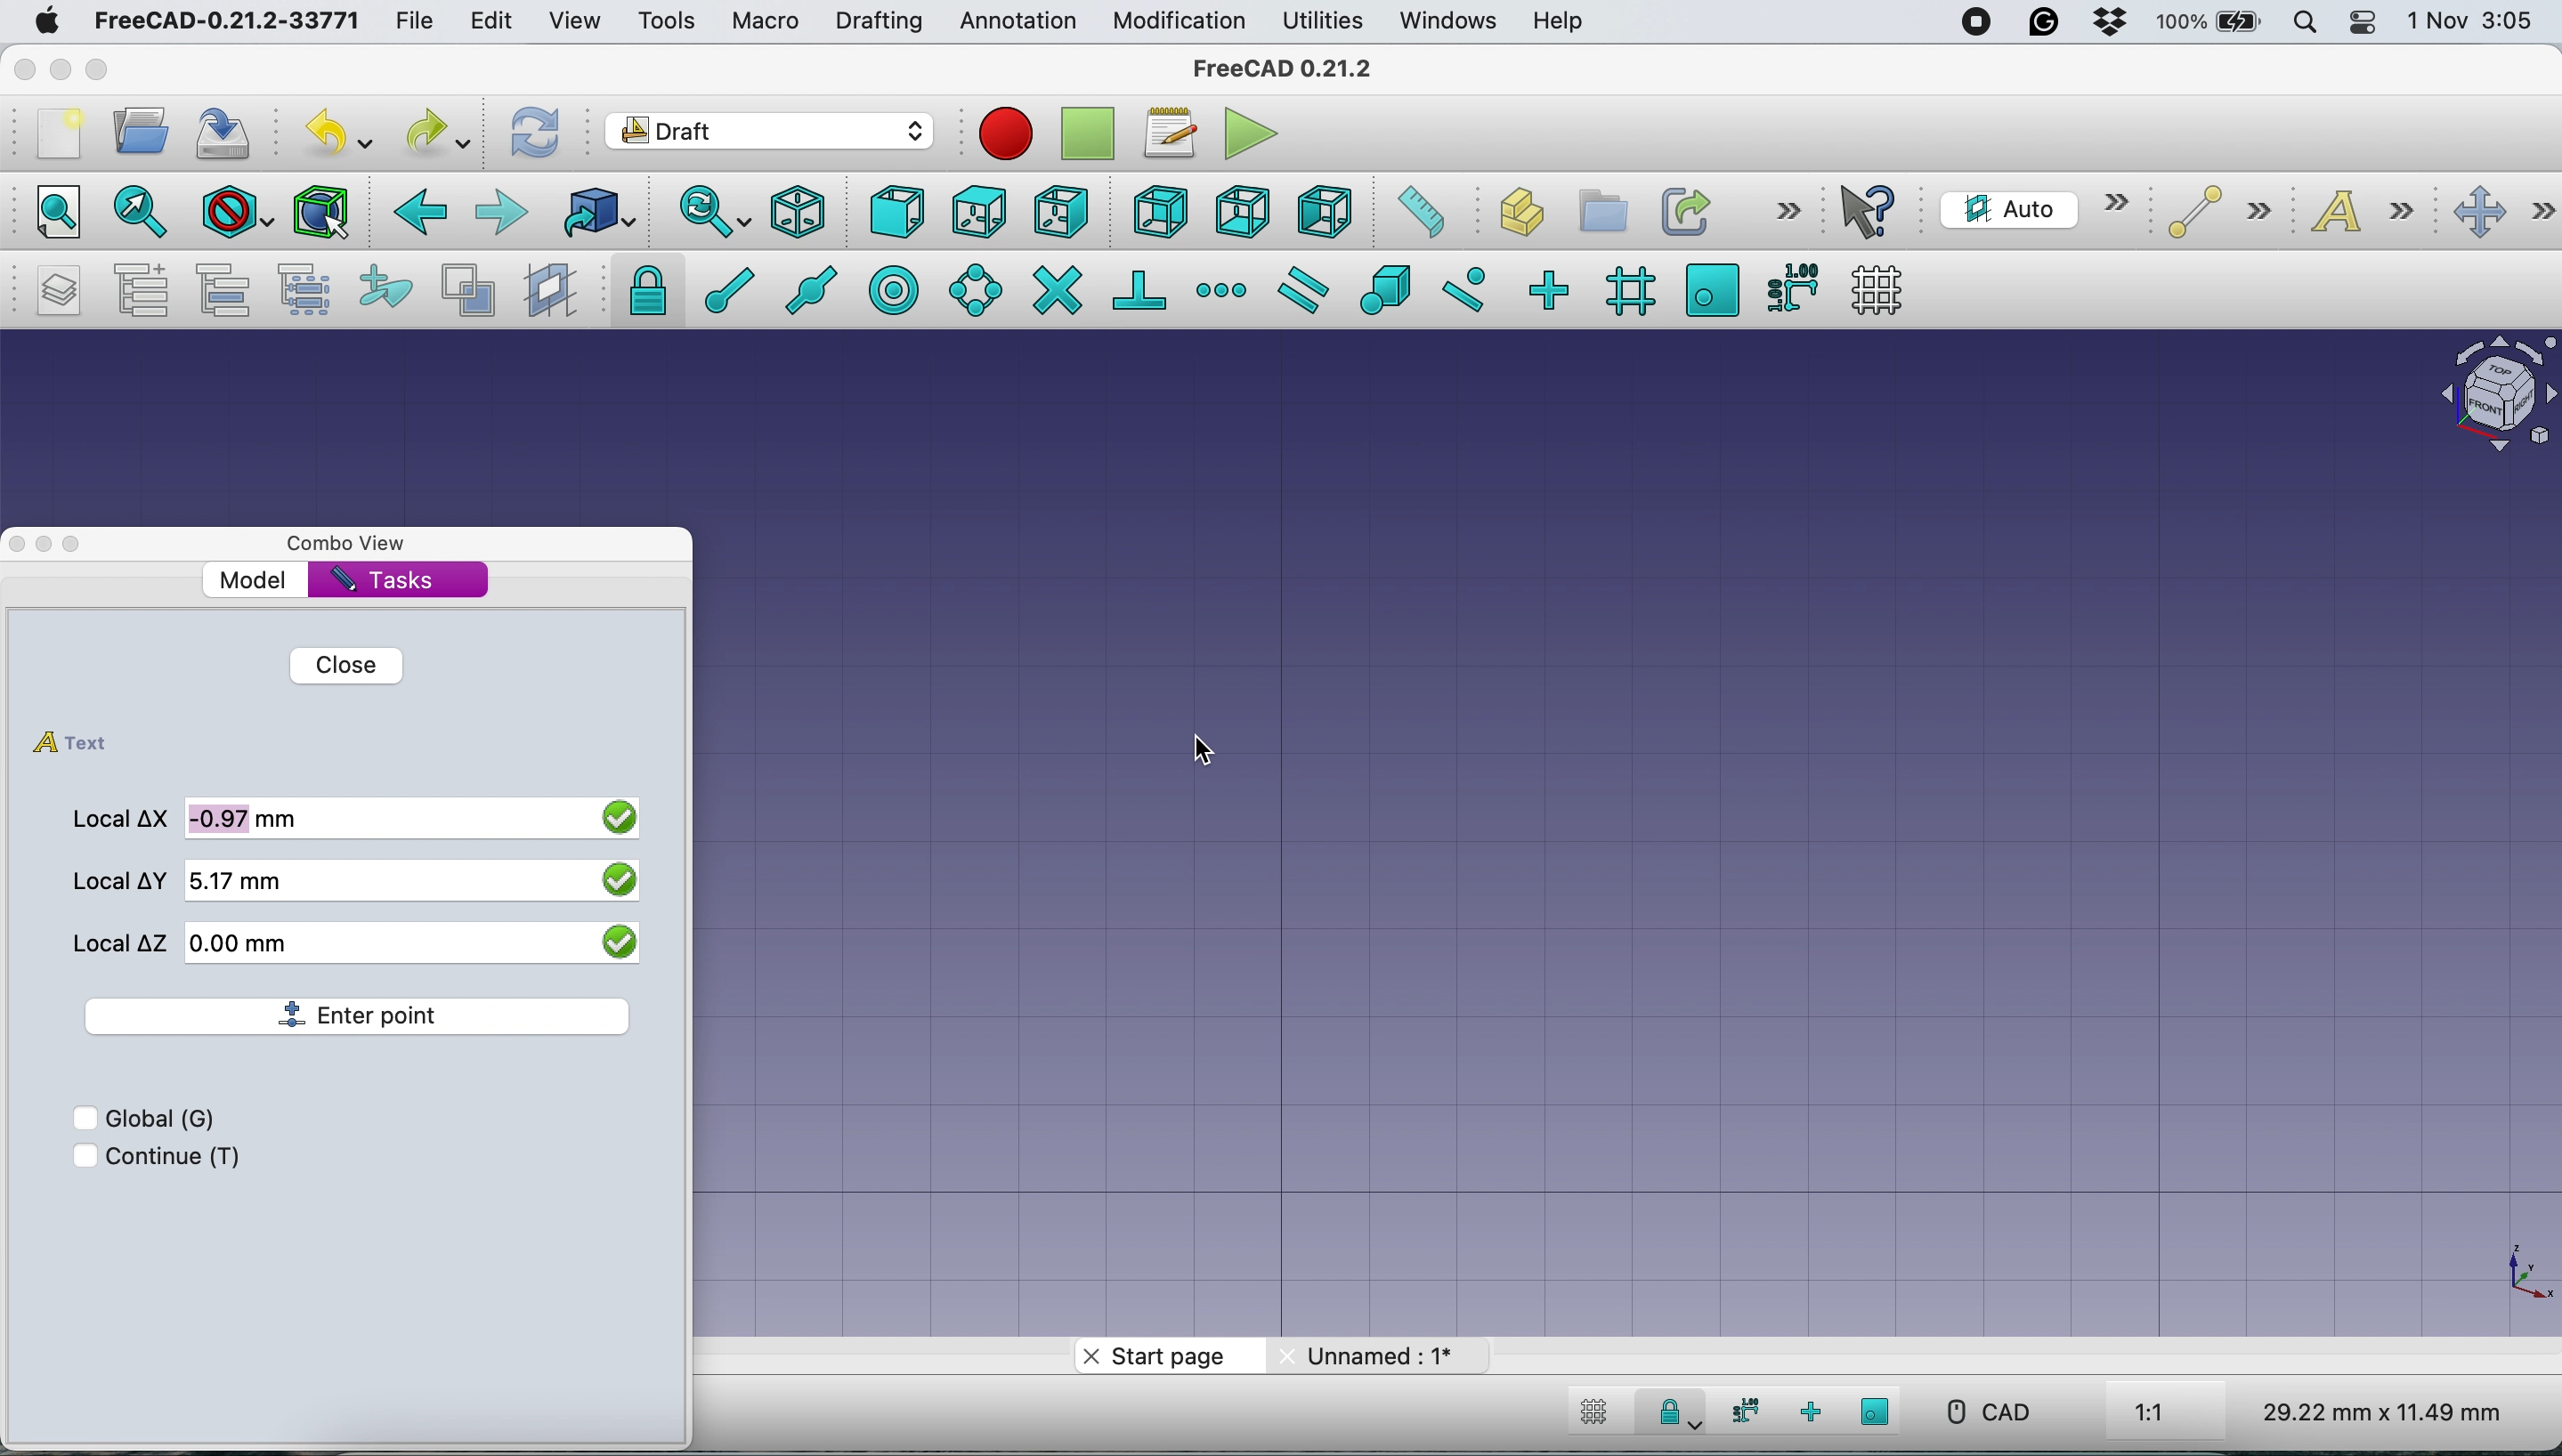  Describe the element at coordinates (761, 20) in the screenshot. I see `macro` at that location.